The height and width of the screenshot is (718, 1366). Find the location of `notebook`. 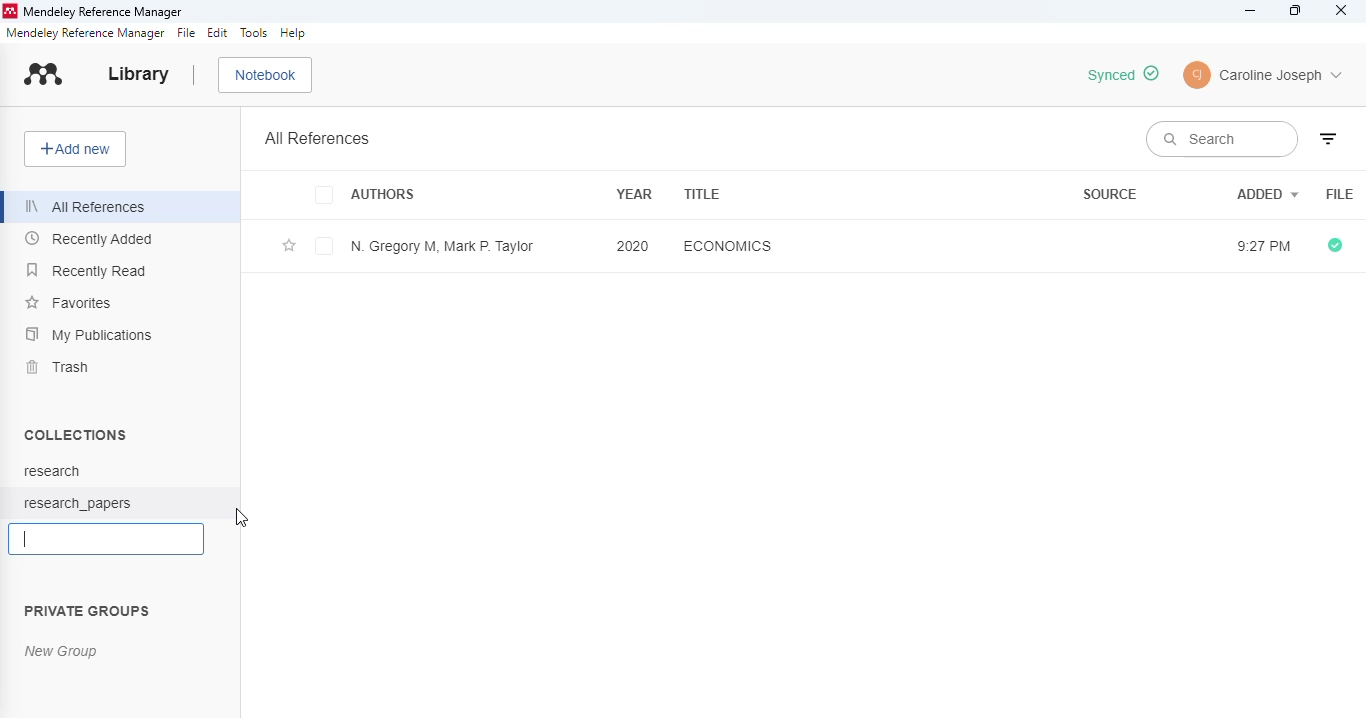

notebook is located at coordinates (266, 75).